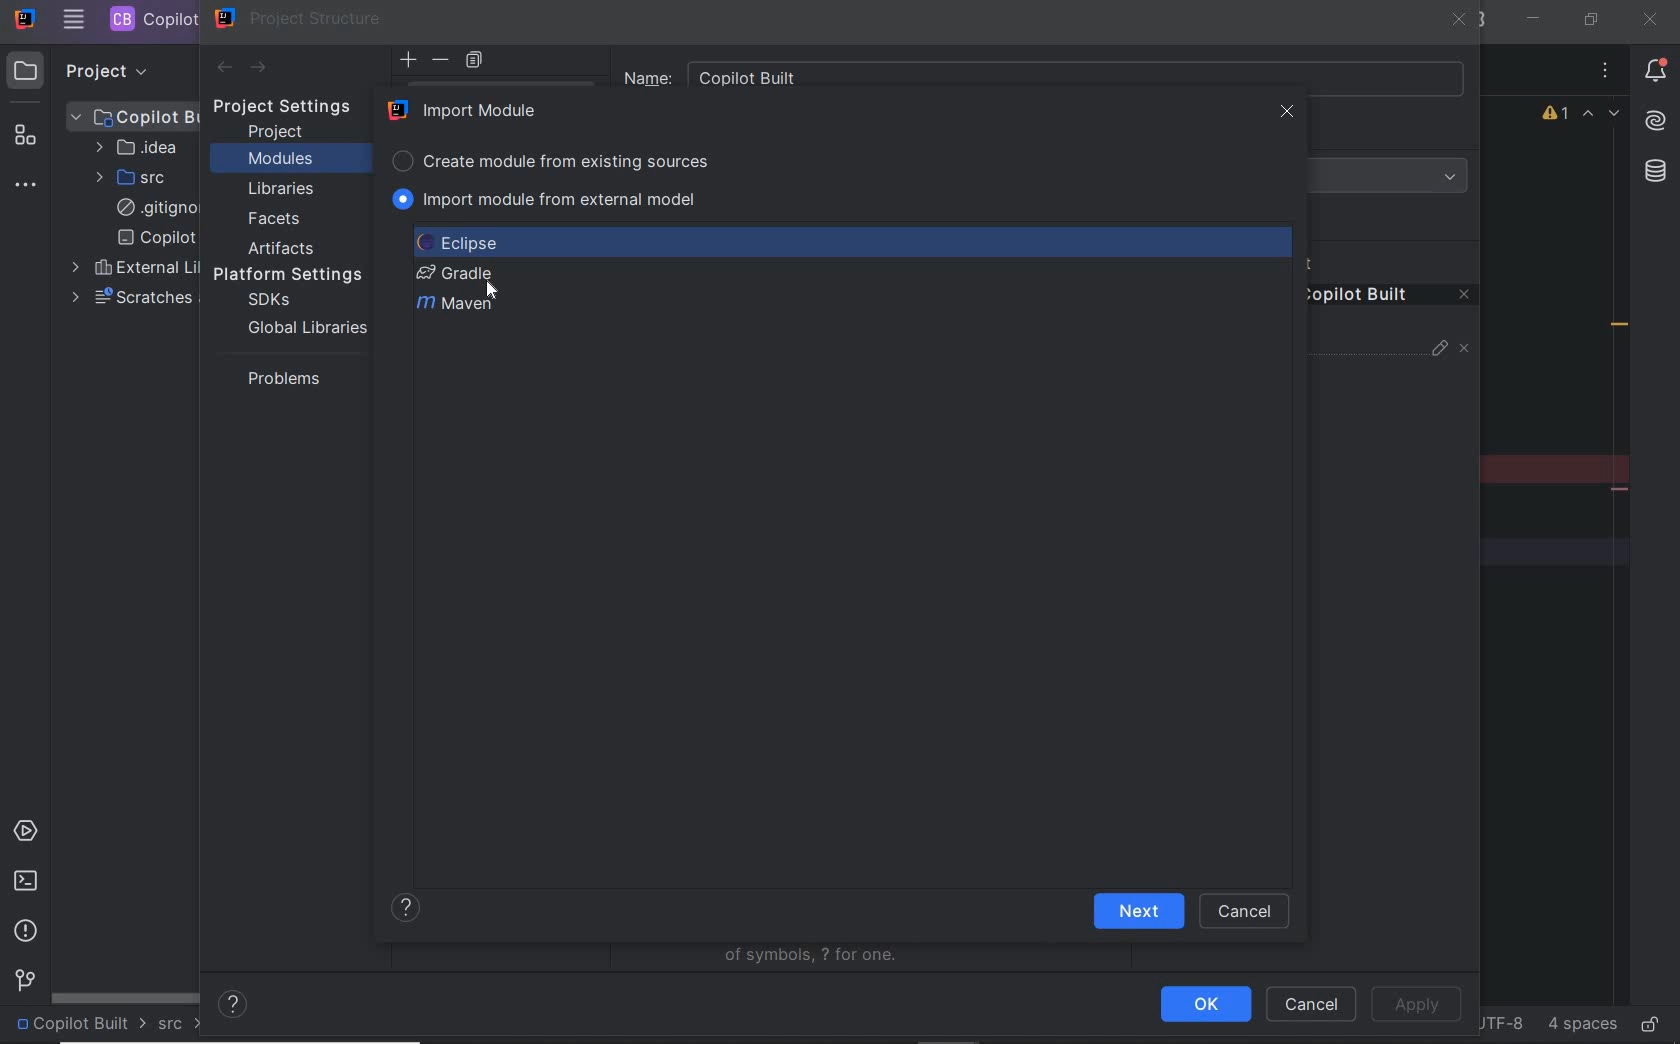  Describe the element at coordinates (1649, 1023) in the screenshot. I see `make file ready only` at that location.